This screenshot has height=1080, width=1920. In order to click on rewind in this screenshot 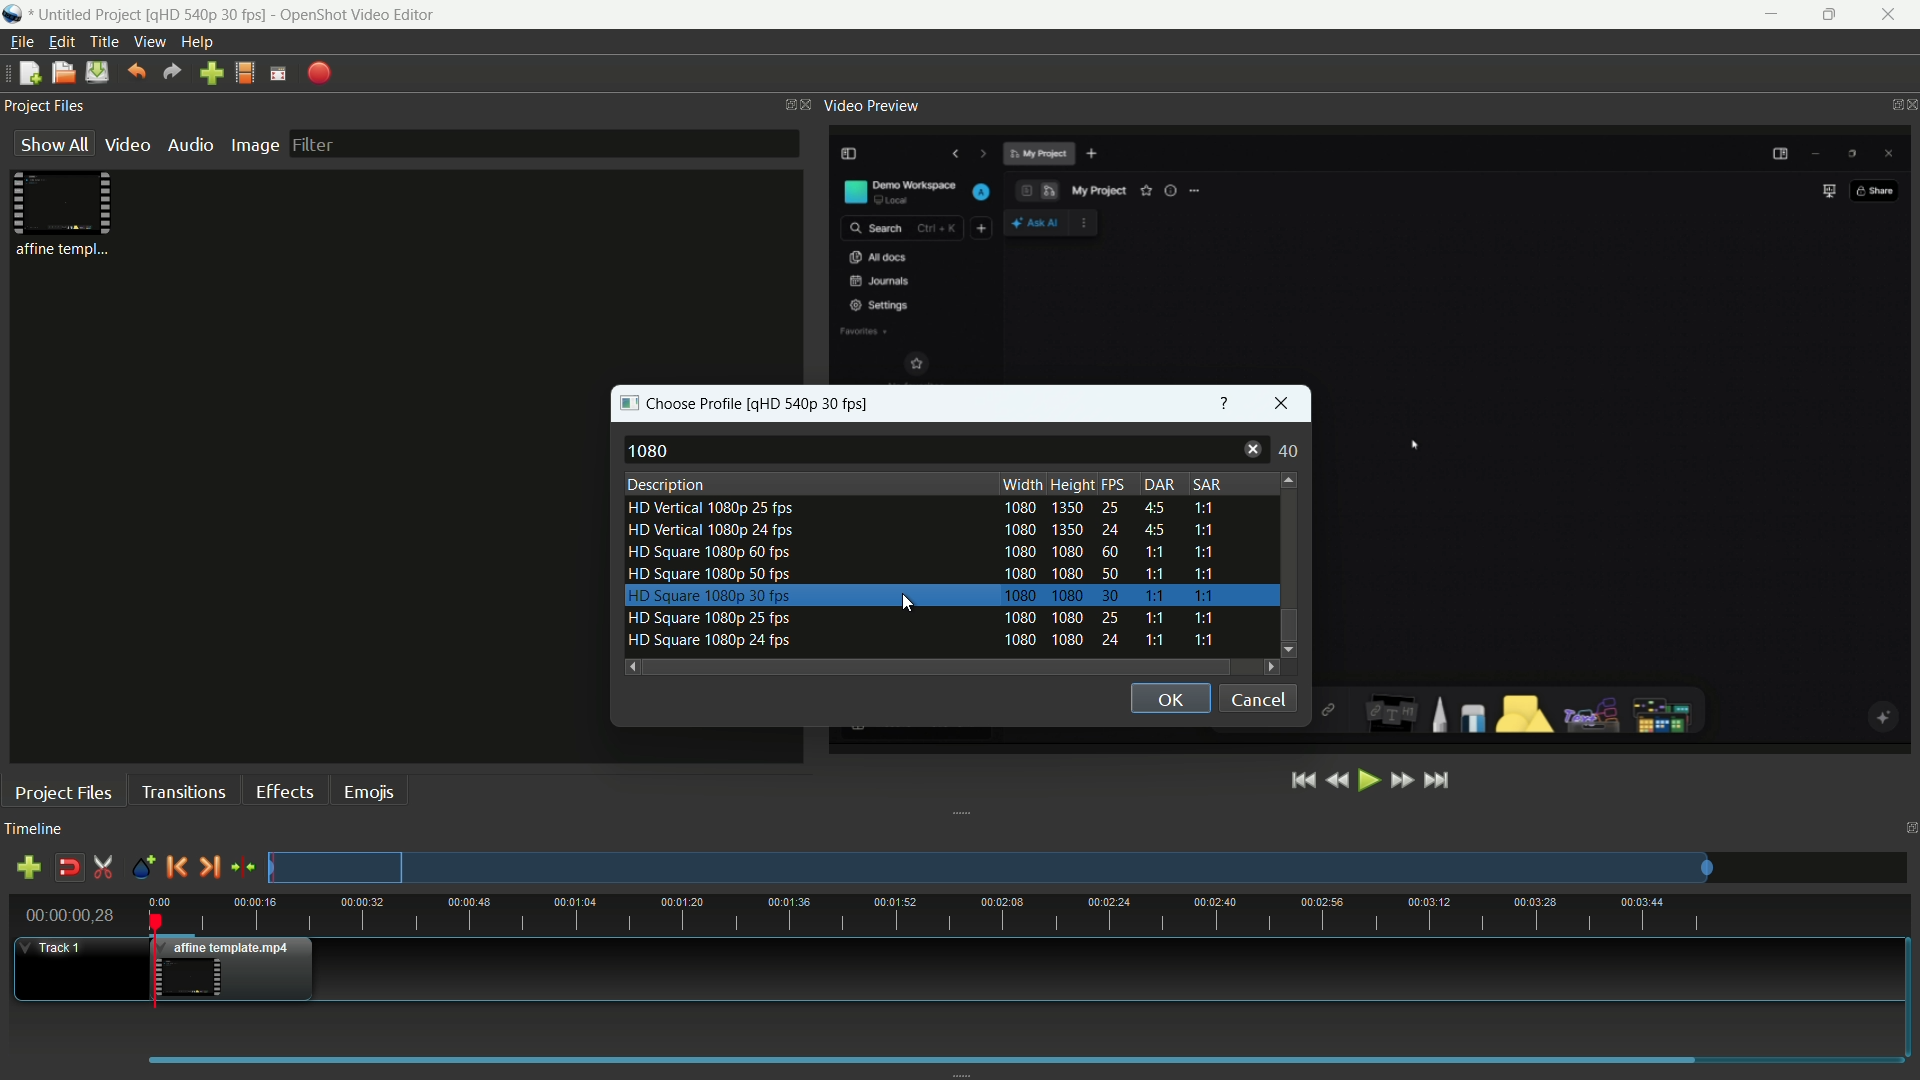, I will do `click(1337, 782)`.